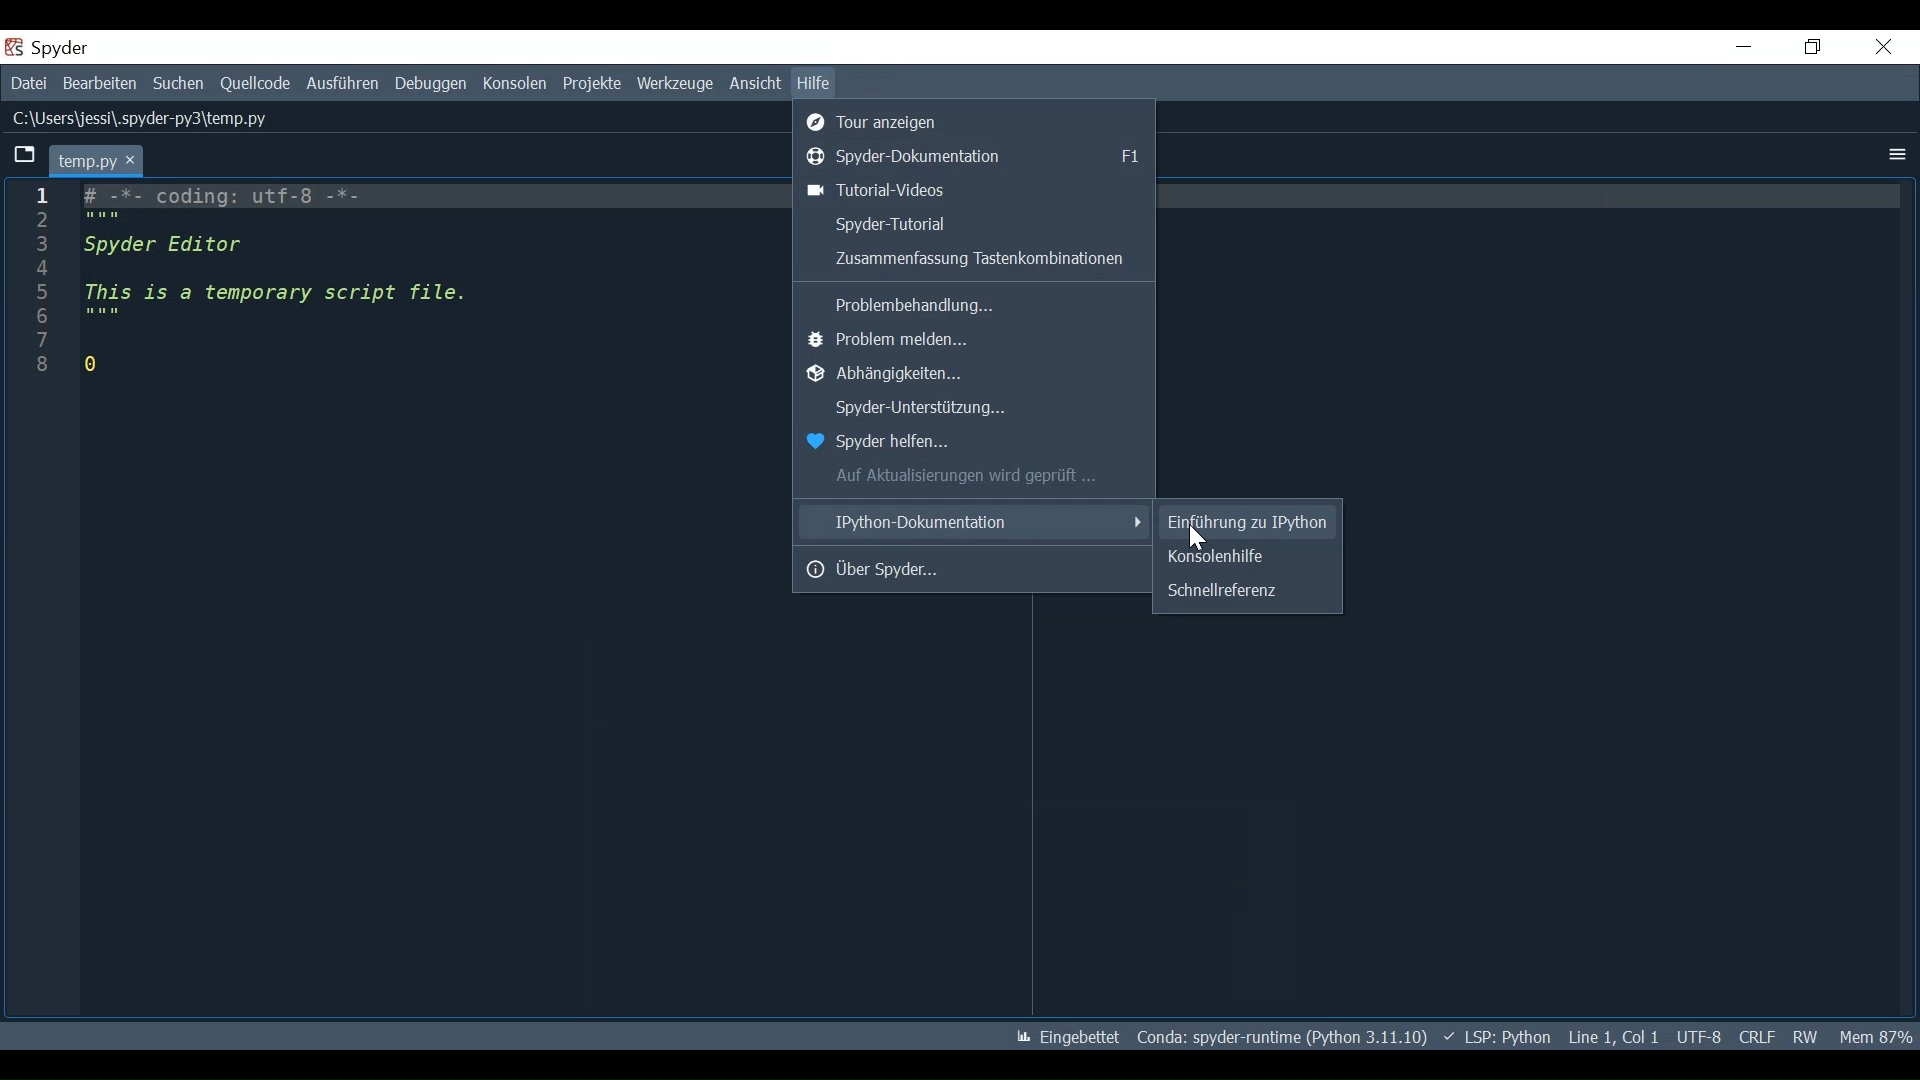 The width and height of the screenshot is (1920, 1080). Describe the element at coordinates (1279, 1037) in the screenshot. I see `Conda: spyder-runtime(Python 3.11.10)` at that location.